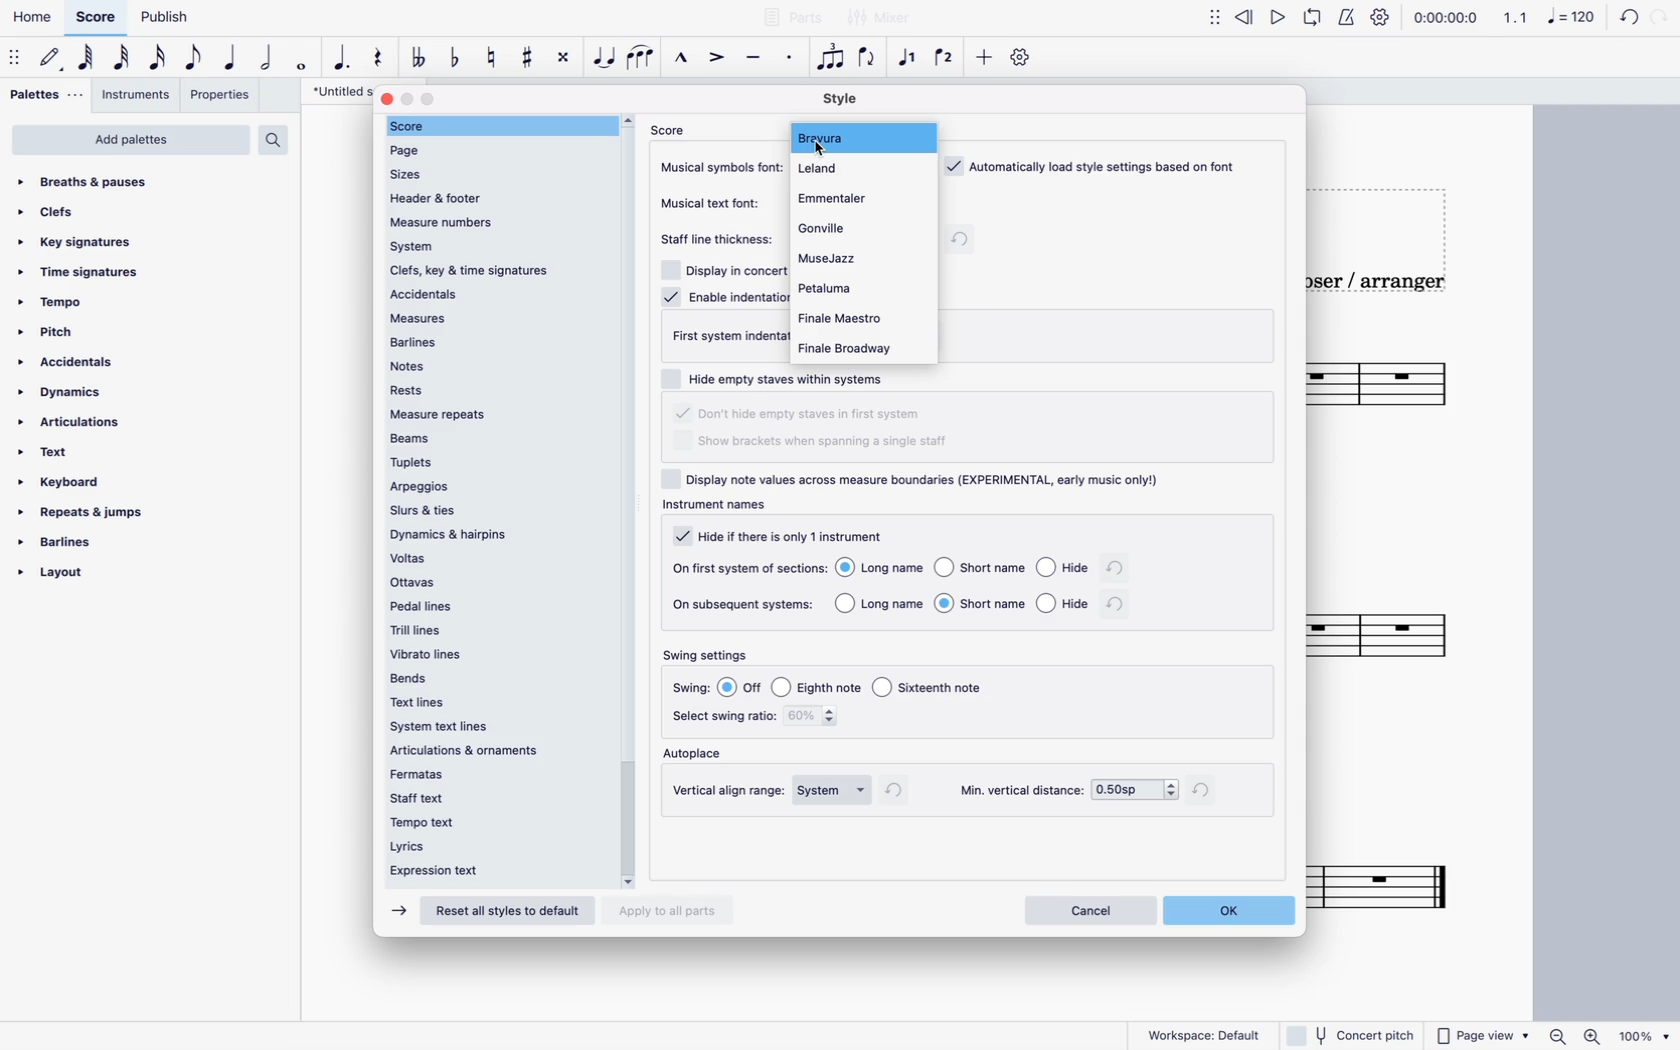 The height and width of the screenshot is (1050, 1680). Describe the element at coordinates (858, 168) in the screenshot. I see `leland` at that location.